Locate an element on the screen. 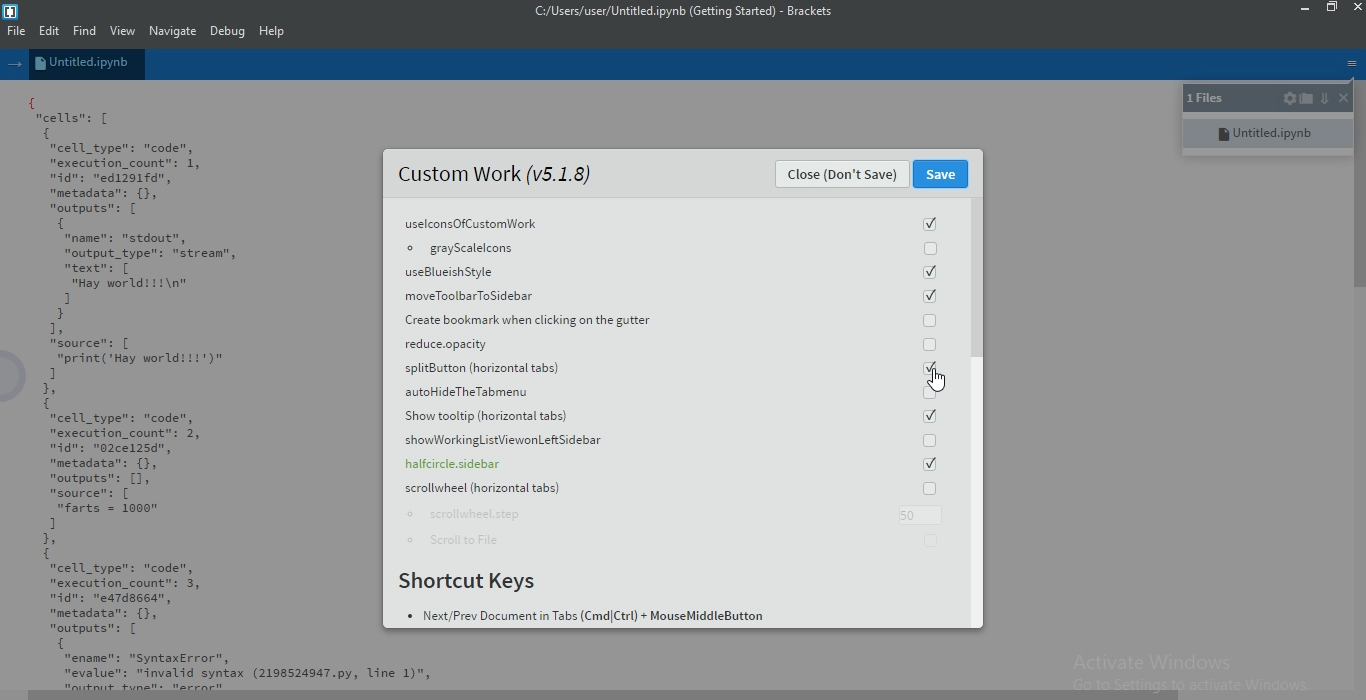 This screenshot has height=700, width=1366. minimise is located at coordinates (1302, 9).